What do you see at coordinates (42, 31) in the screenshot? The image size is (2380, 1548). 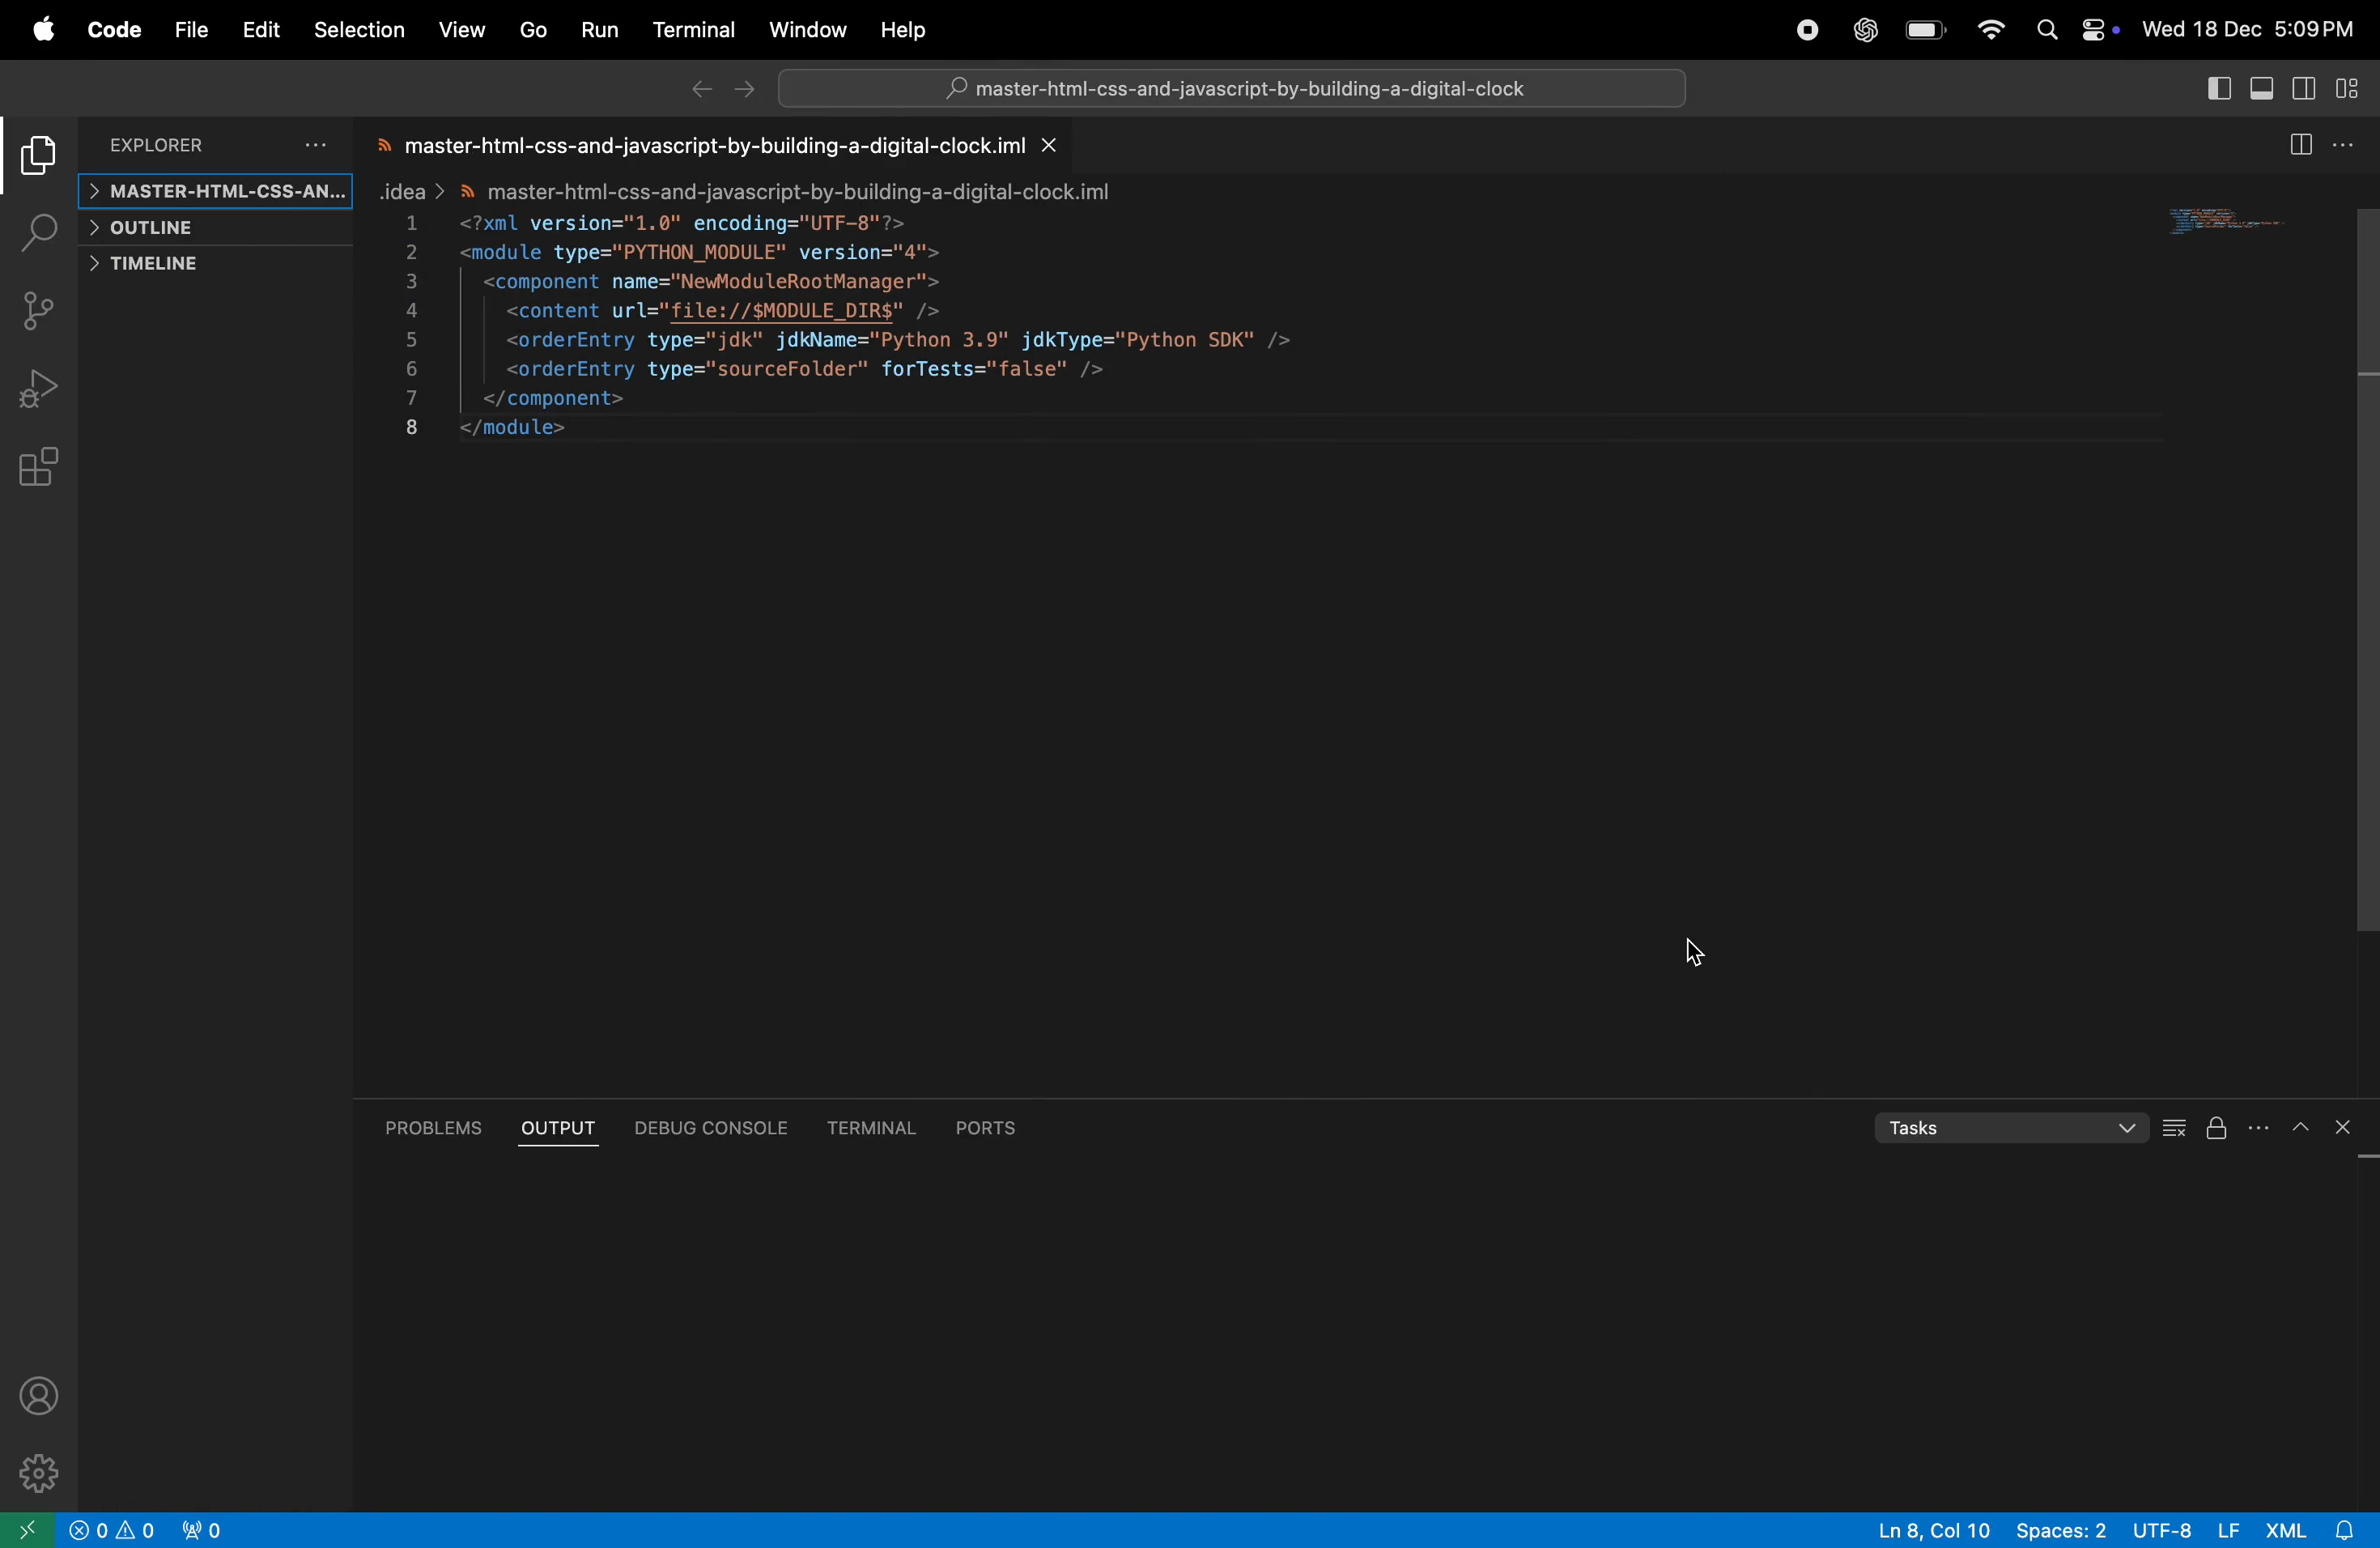 I see `apple menu` at bounding box center [42, 31].